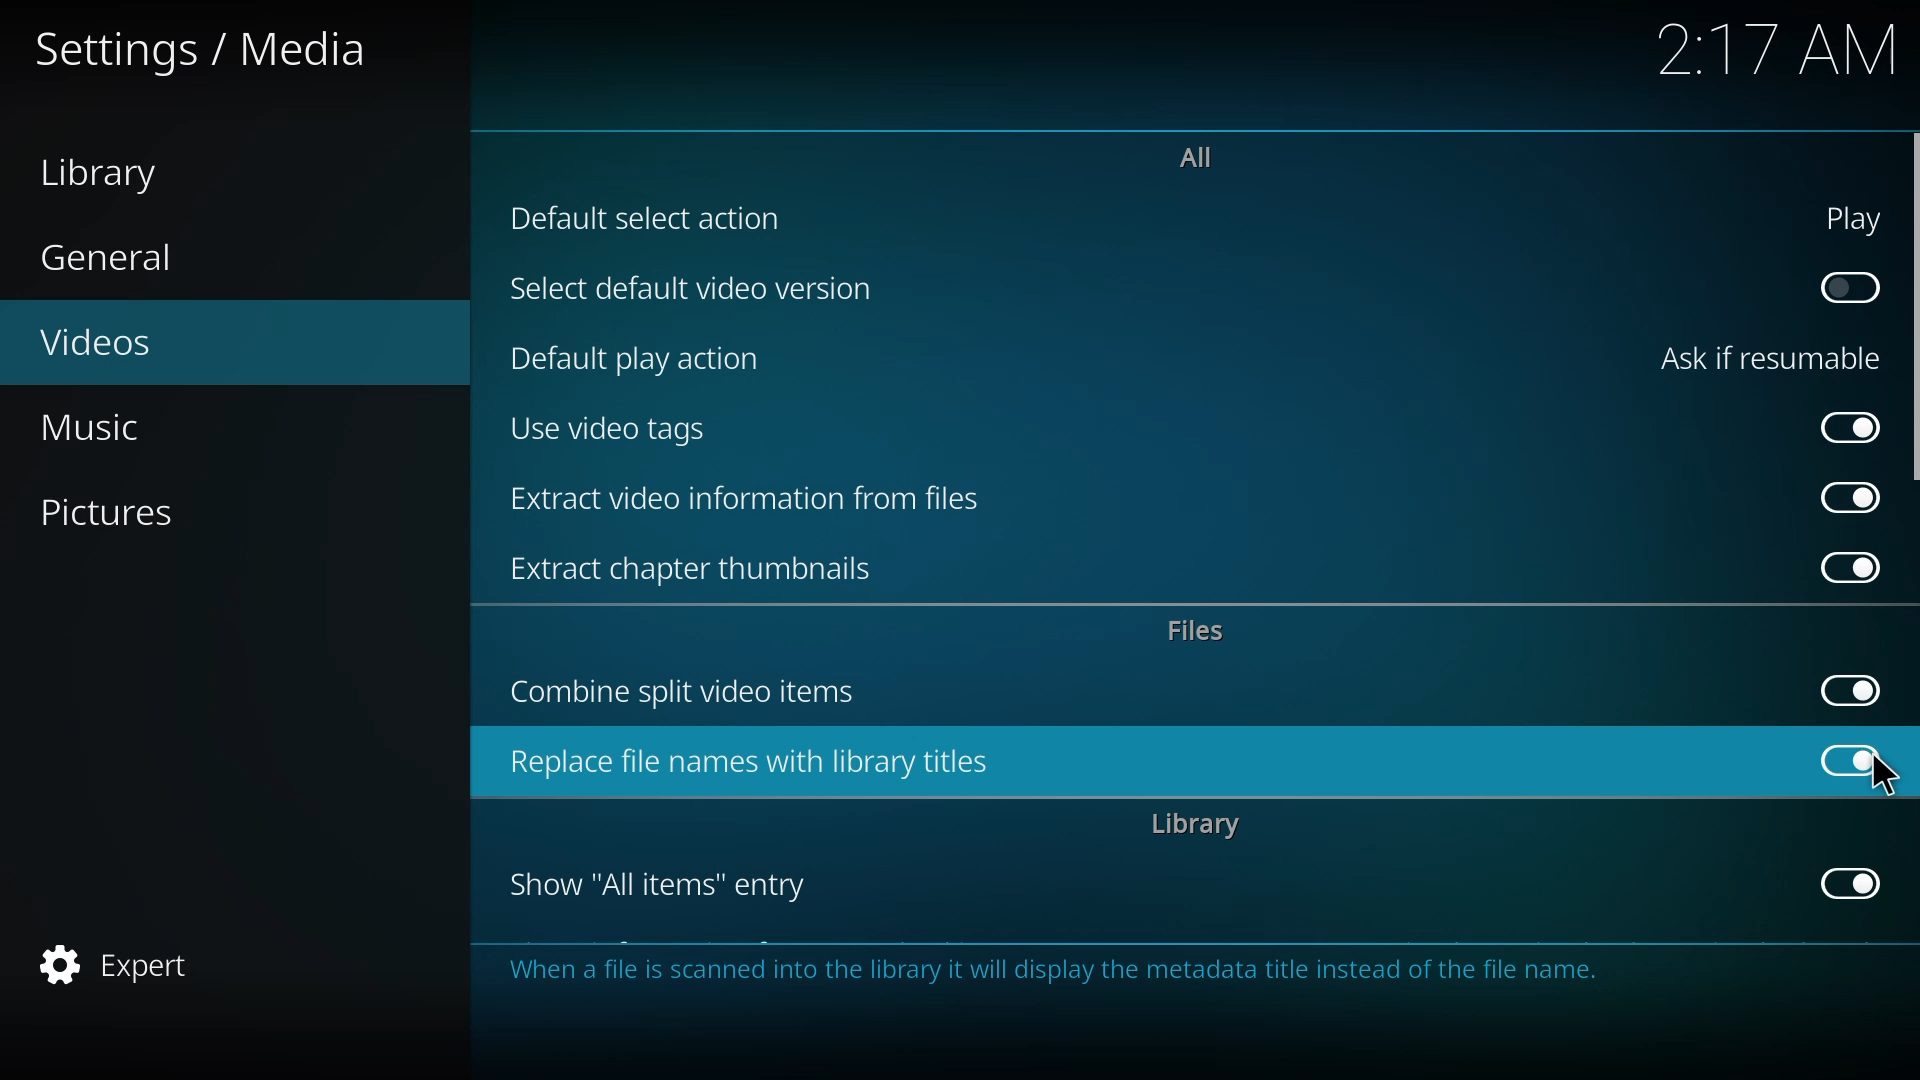  What do you see at coordinates (106, 345) in the screenshot?
I see `videos` at bounding box center [106, 345].